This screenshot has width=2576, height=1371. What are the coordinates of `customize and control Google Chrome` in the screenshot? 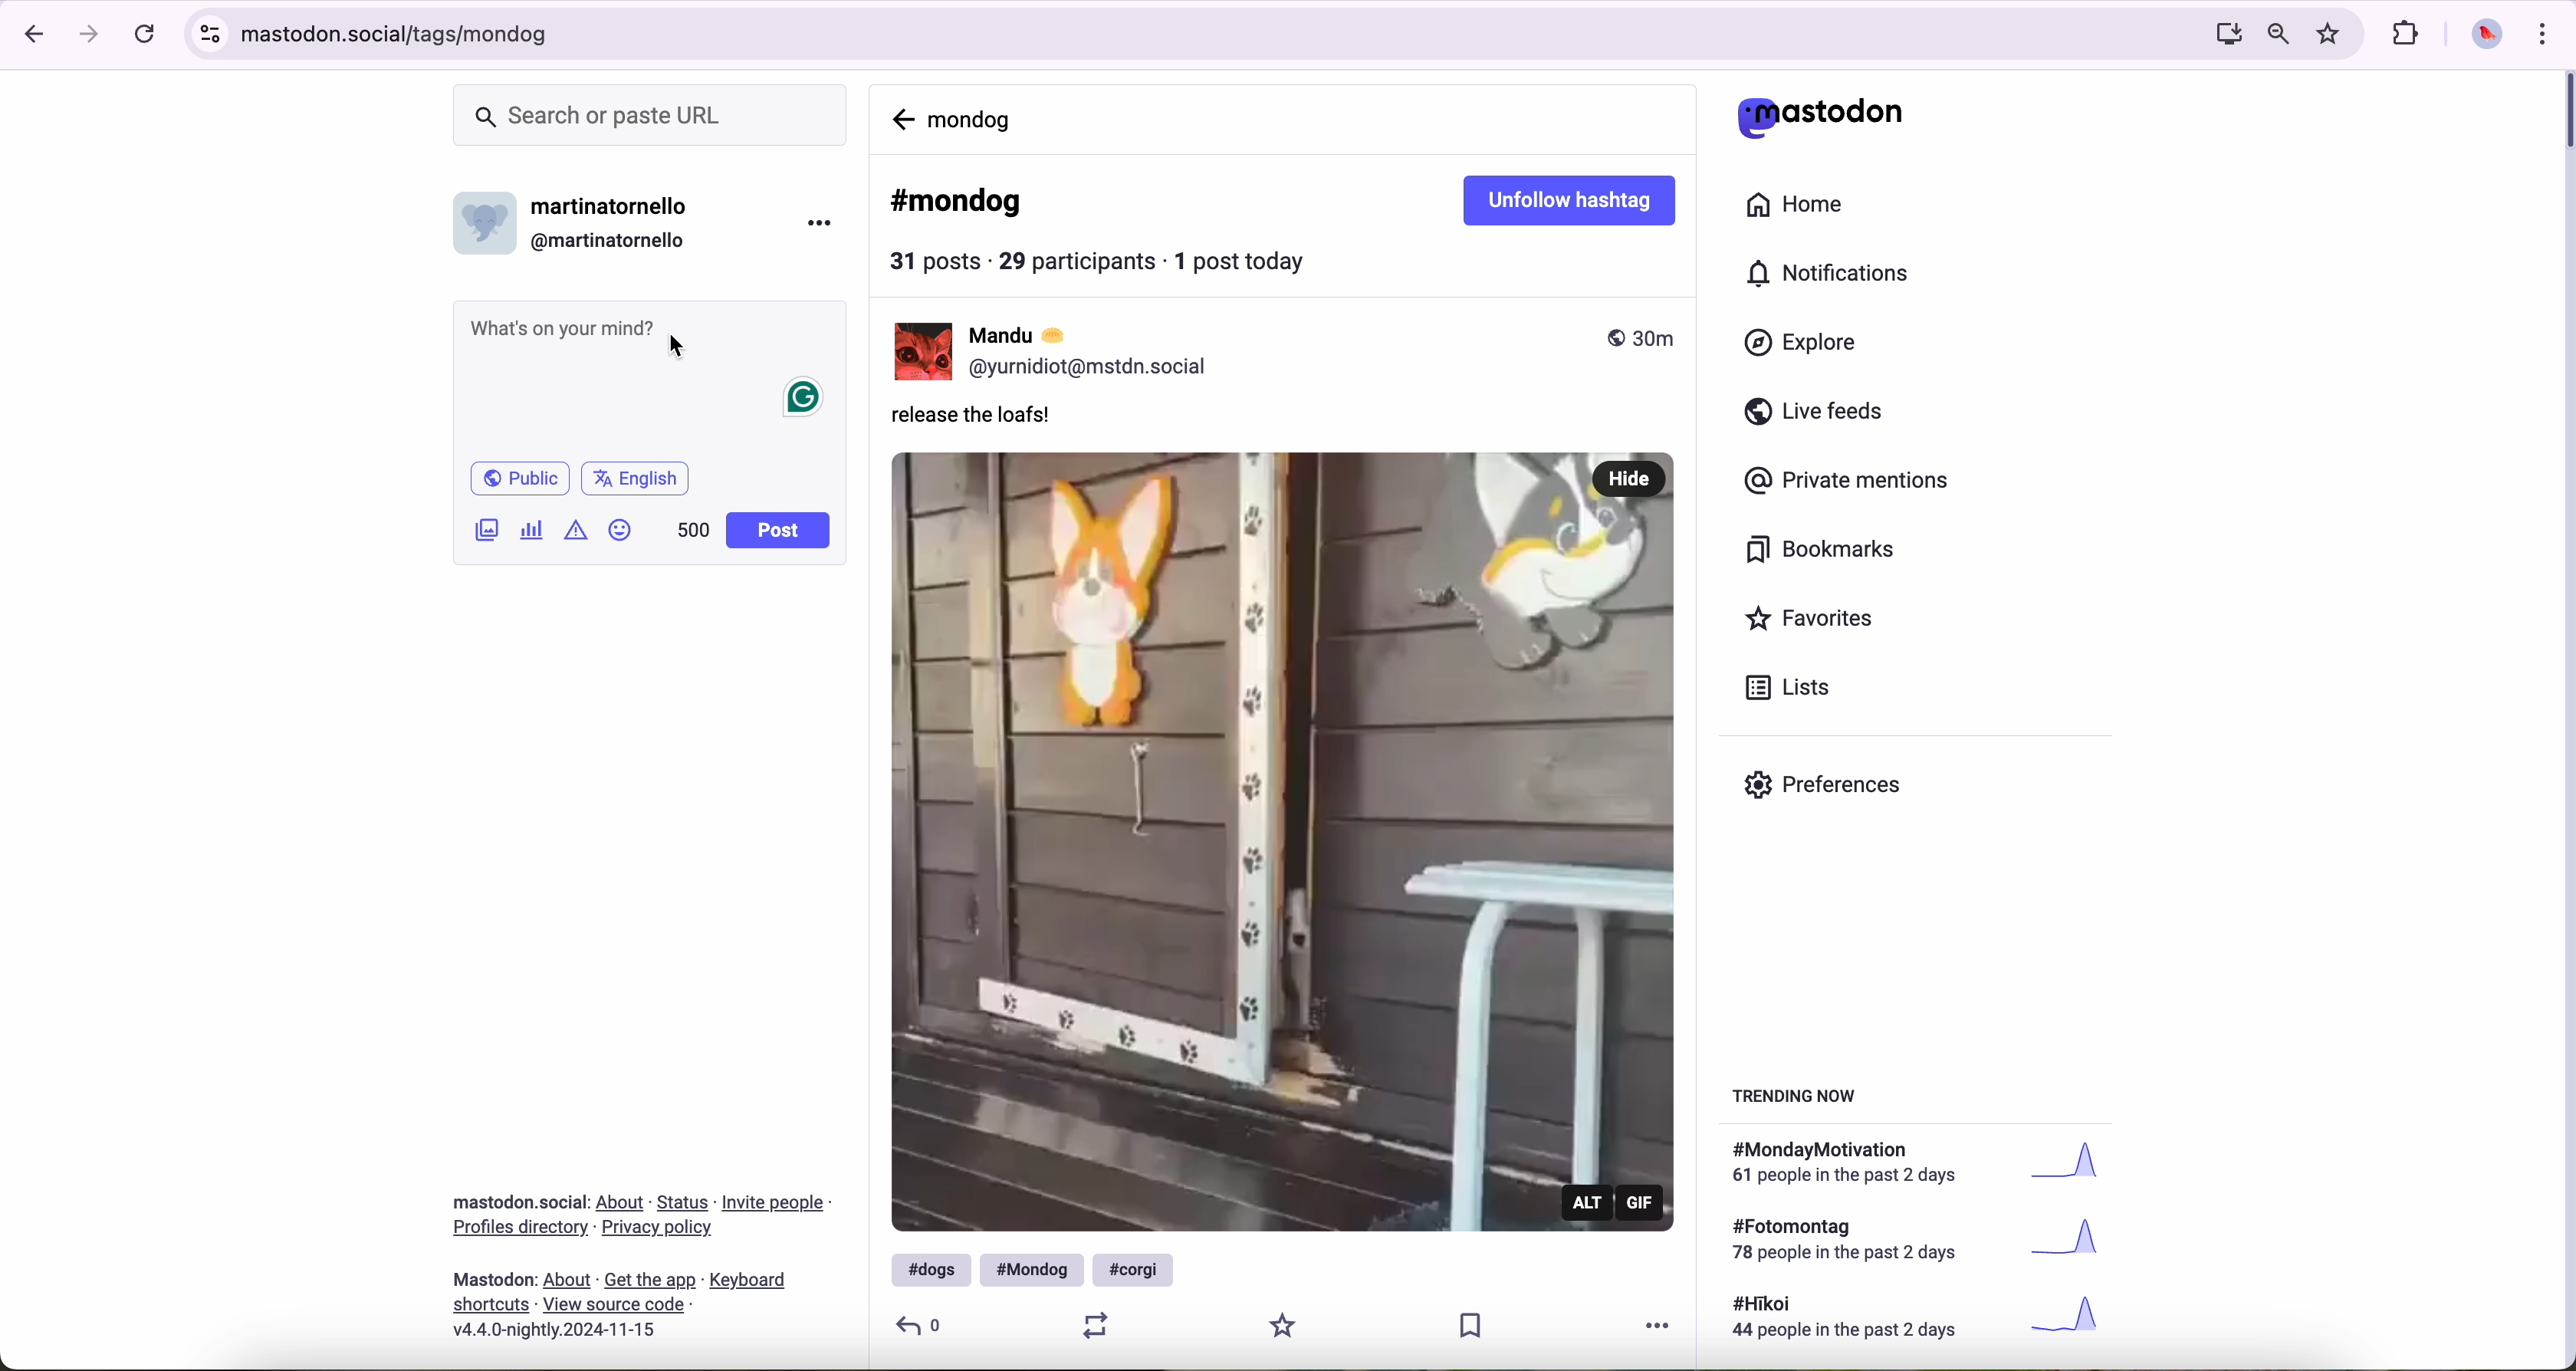 It's located at (2549, 34).